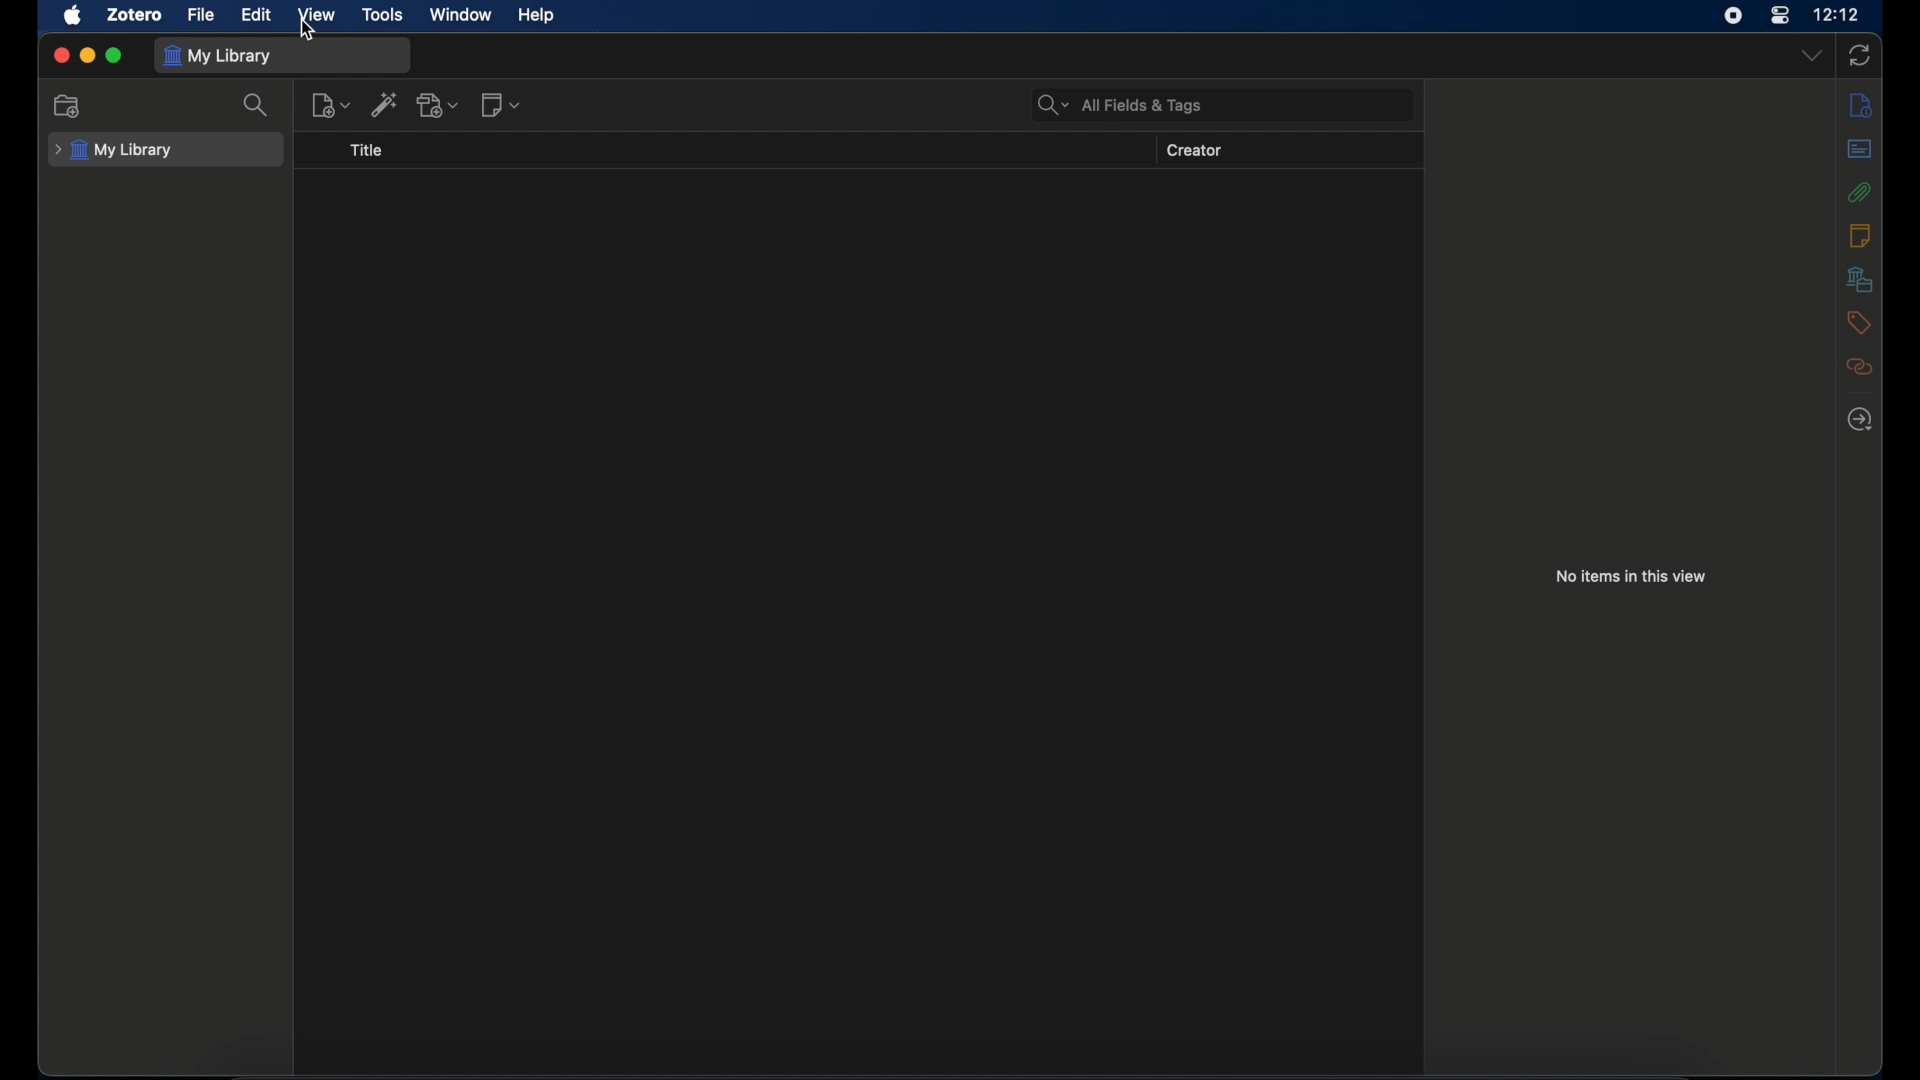 Image resolution: width=1920 pixels, height=1080 pixels. I want to click on tools, so click(383, 16).